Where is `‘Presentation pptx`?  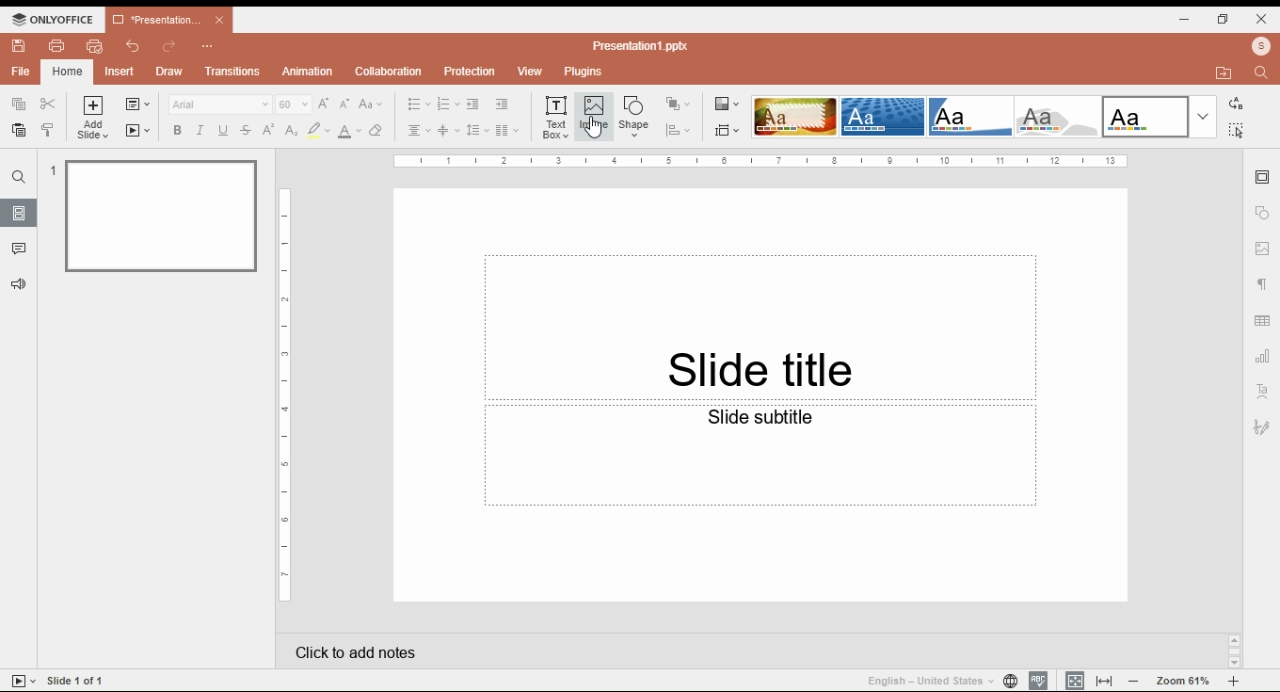
‘Presentation pptx is located at coordinates (642, 46).